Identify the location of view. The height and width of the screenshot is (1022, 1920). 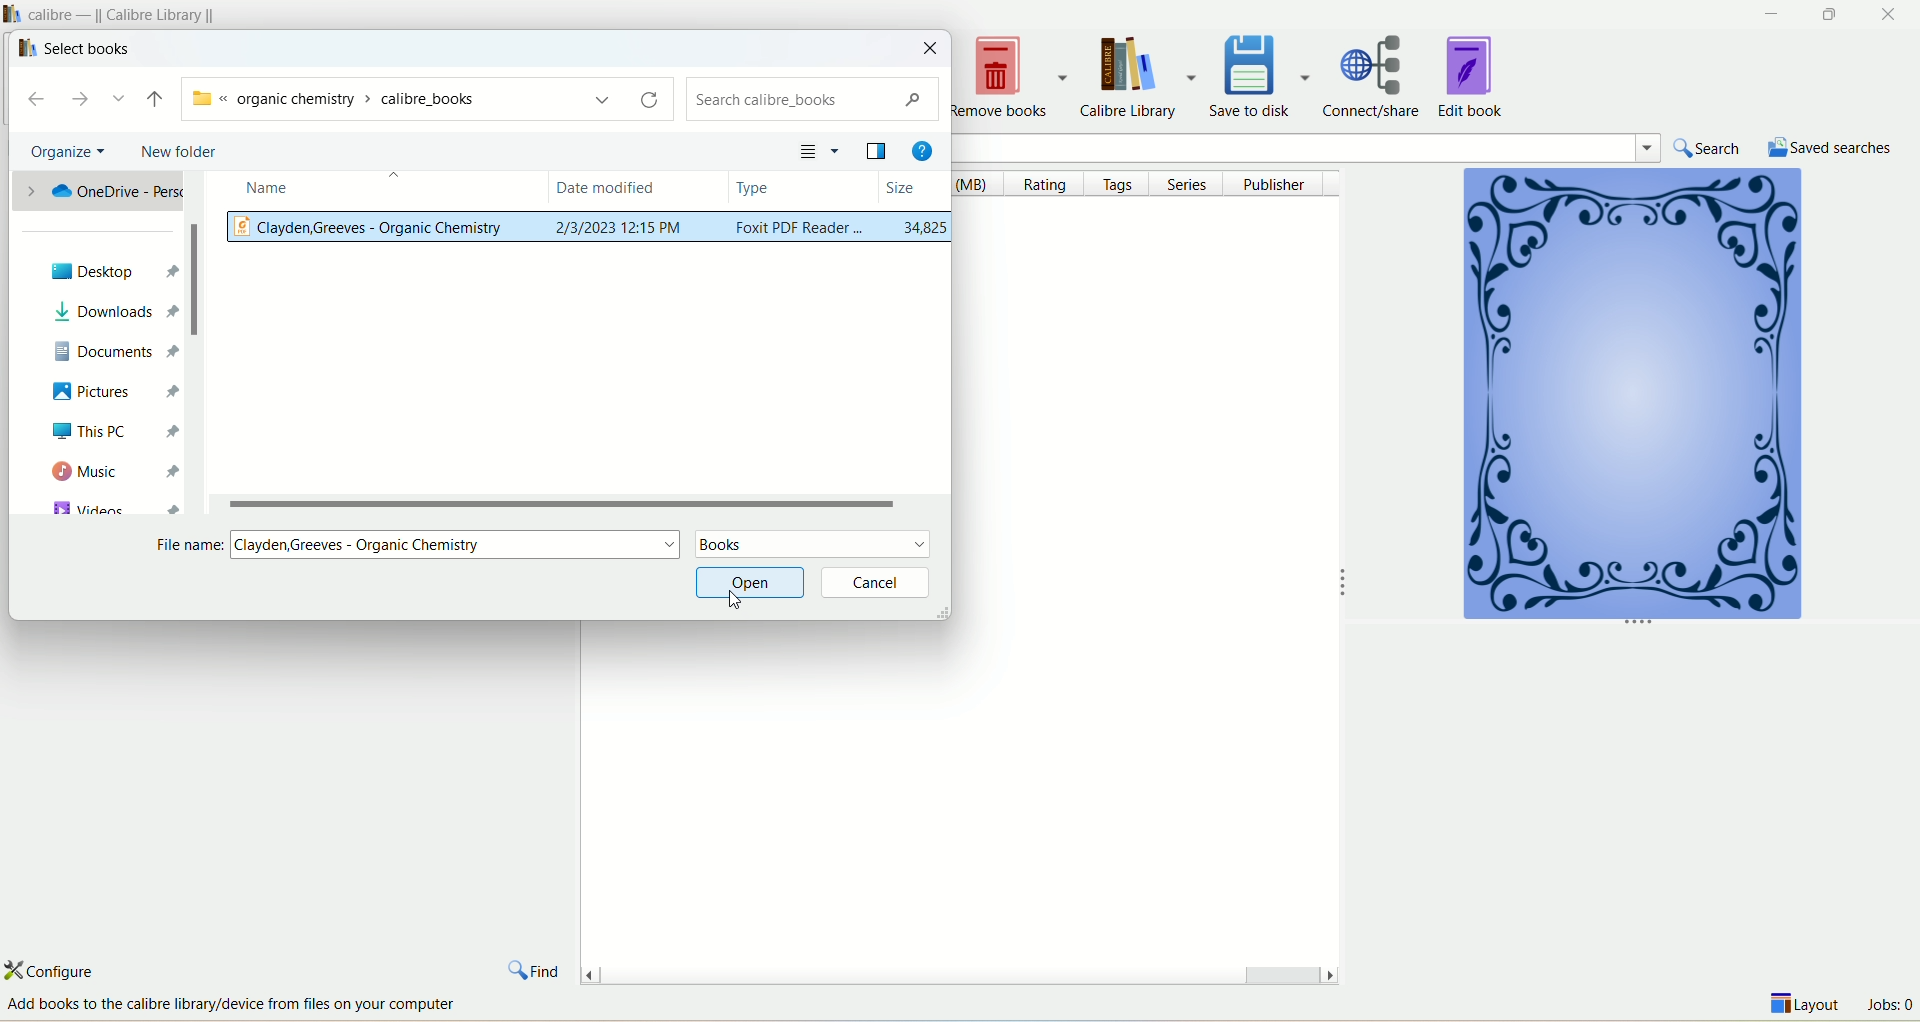
(818, 149).